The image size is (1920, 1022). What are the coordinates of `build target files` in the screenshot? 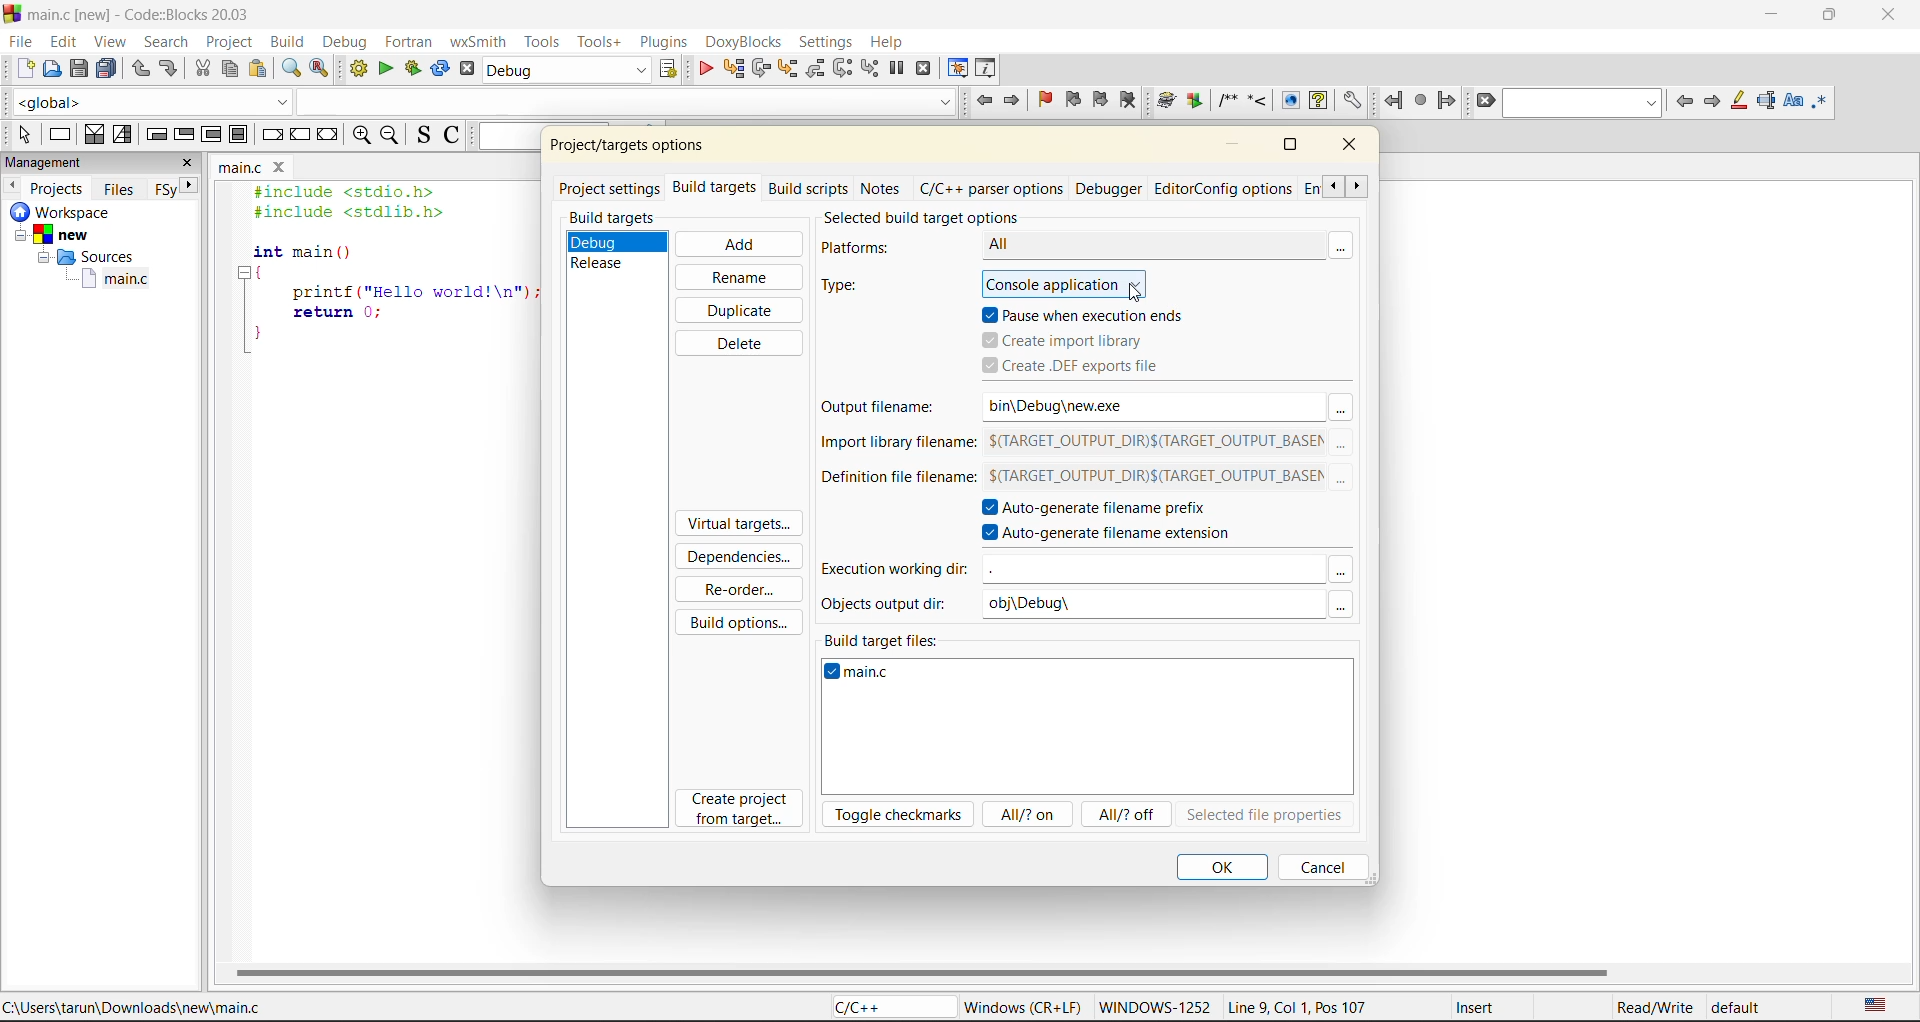 It's located at (891, 639).